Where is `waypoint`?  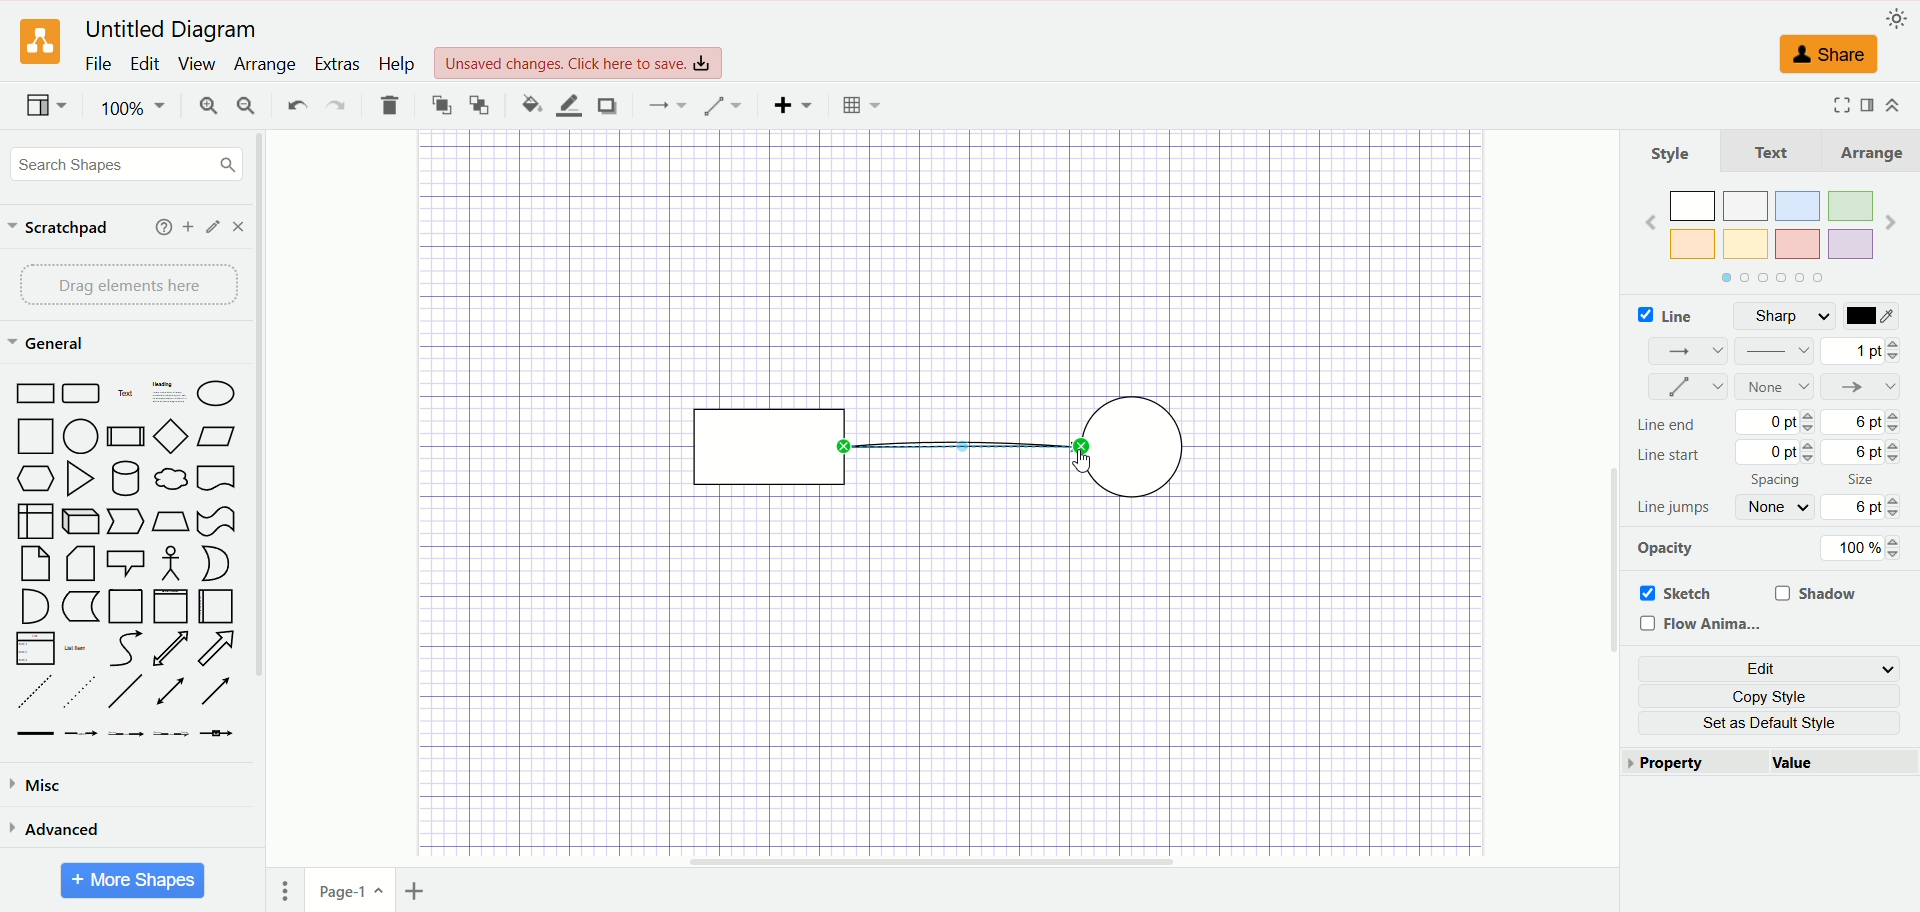 waypoint is located at coordinates (1691, 386).